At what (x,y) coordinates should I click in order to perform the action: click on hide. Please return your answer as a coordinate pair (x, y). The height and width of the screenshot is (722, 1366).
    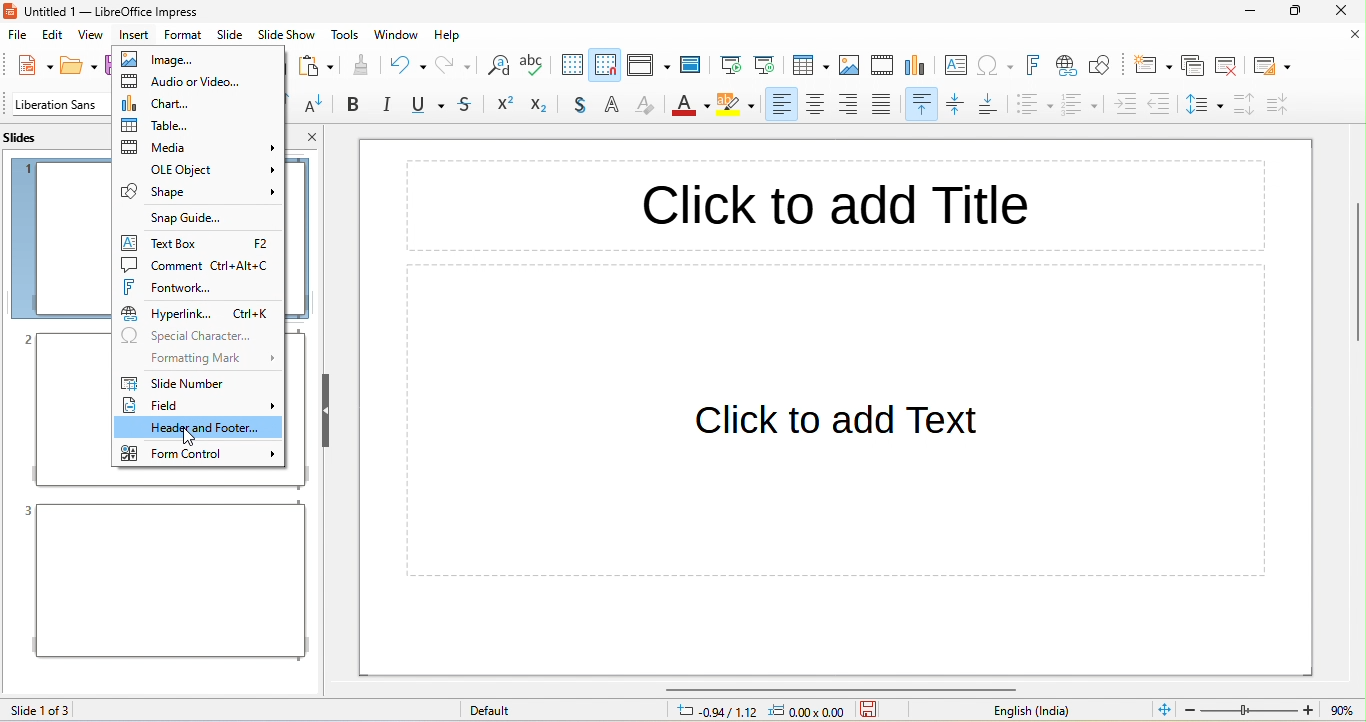
    Looking at the image, I should click on (324, 410).